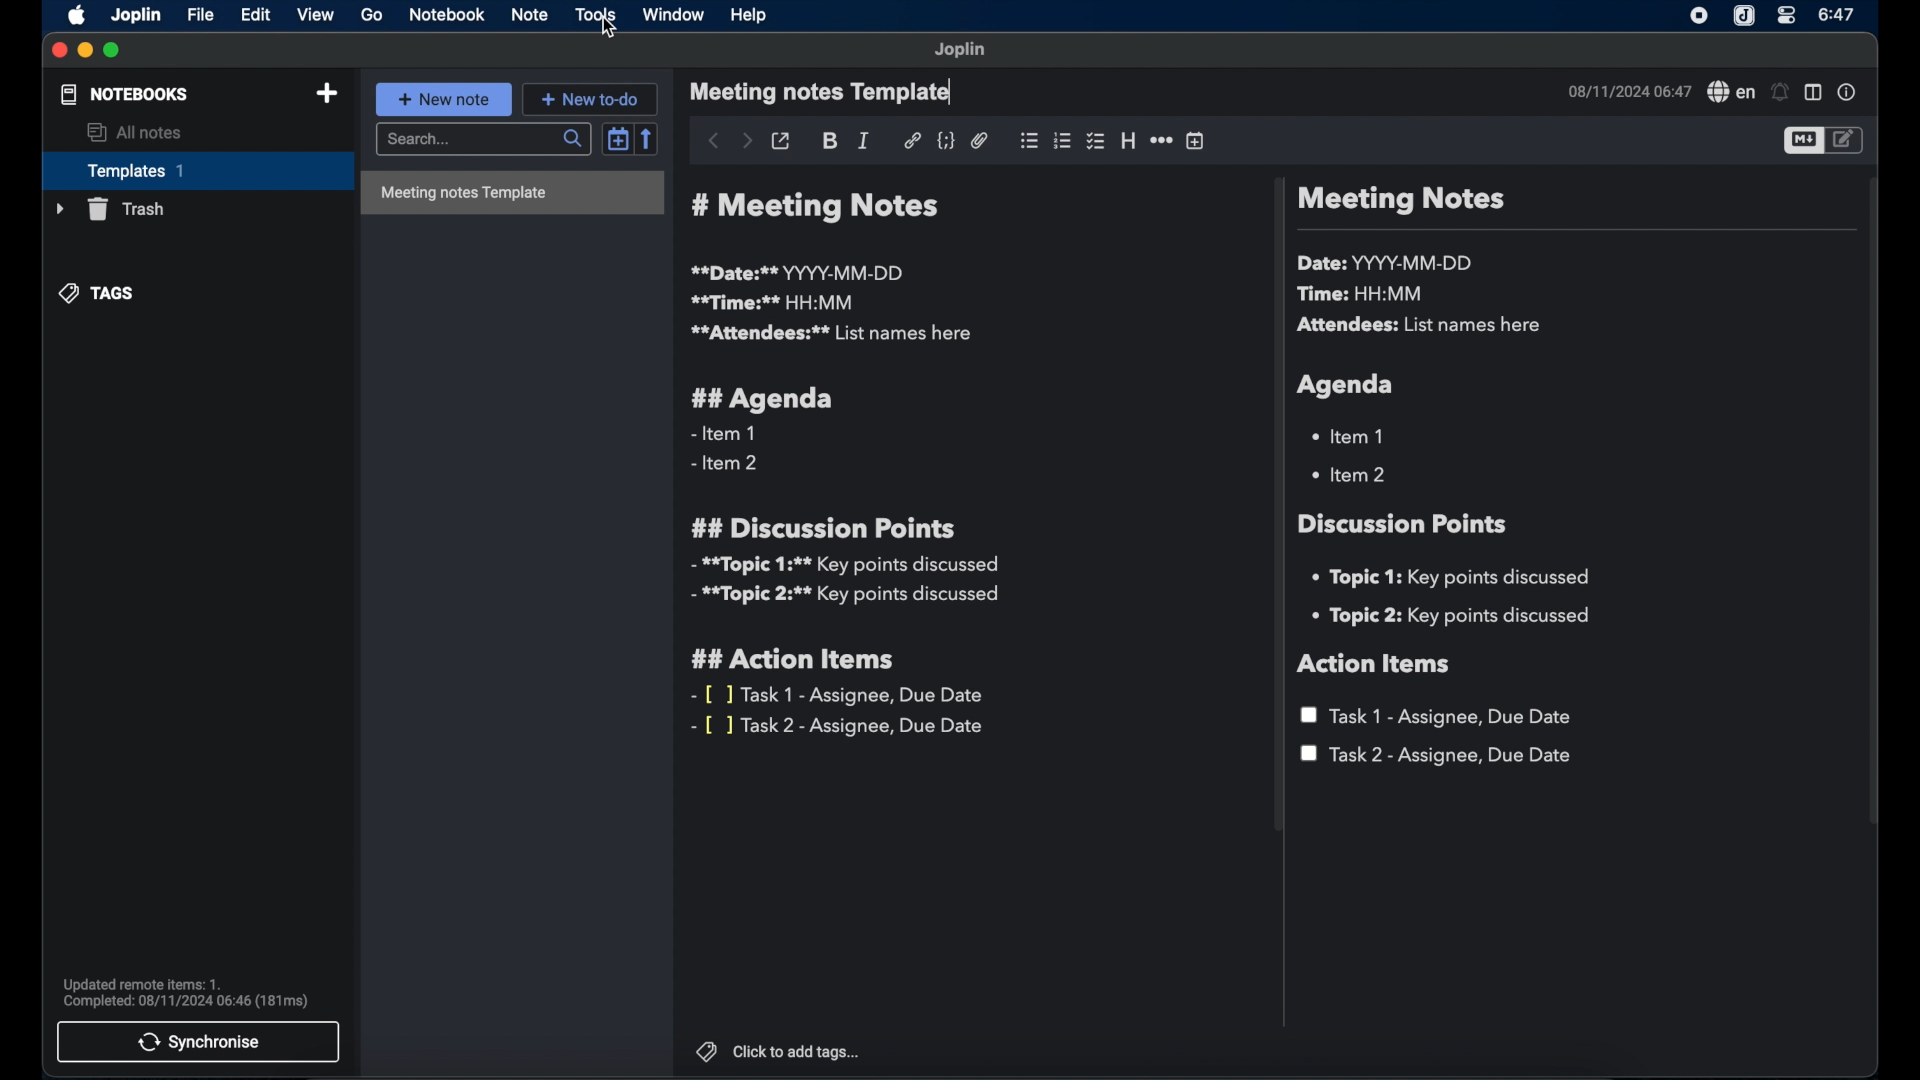 The width and height of the screenshot is (1920, 1080). What do you see at coordinates (1845, 140) in the screenshot?
I see `toggle editor` at bounding box center [1845, 140].